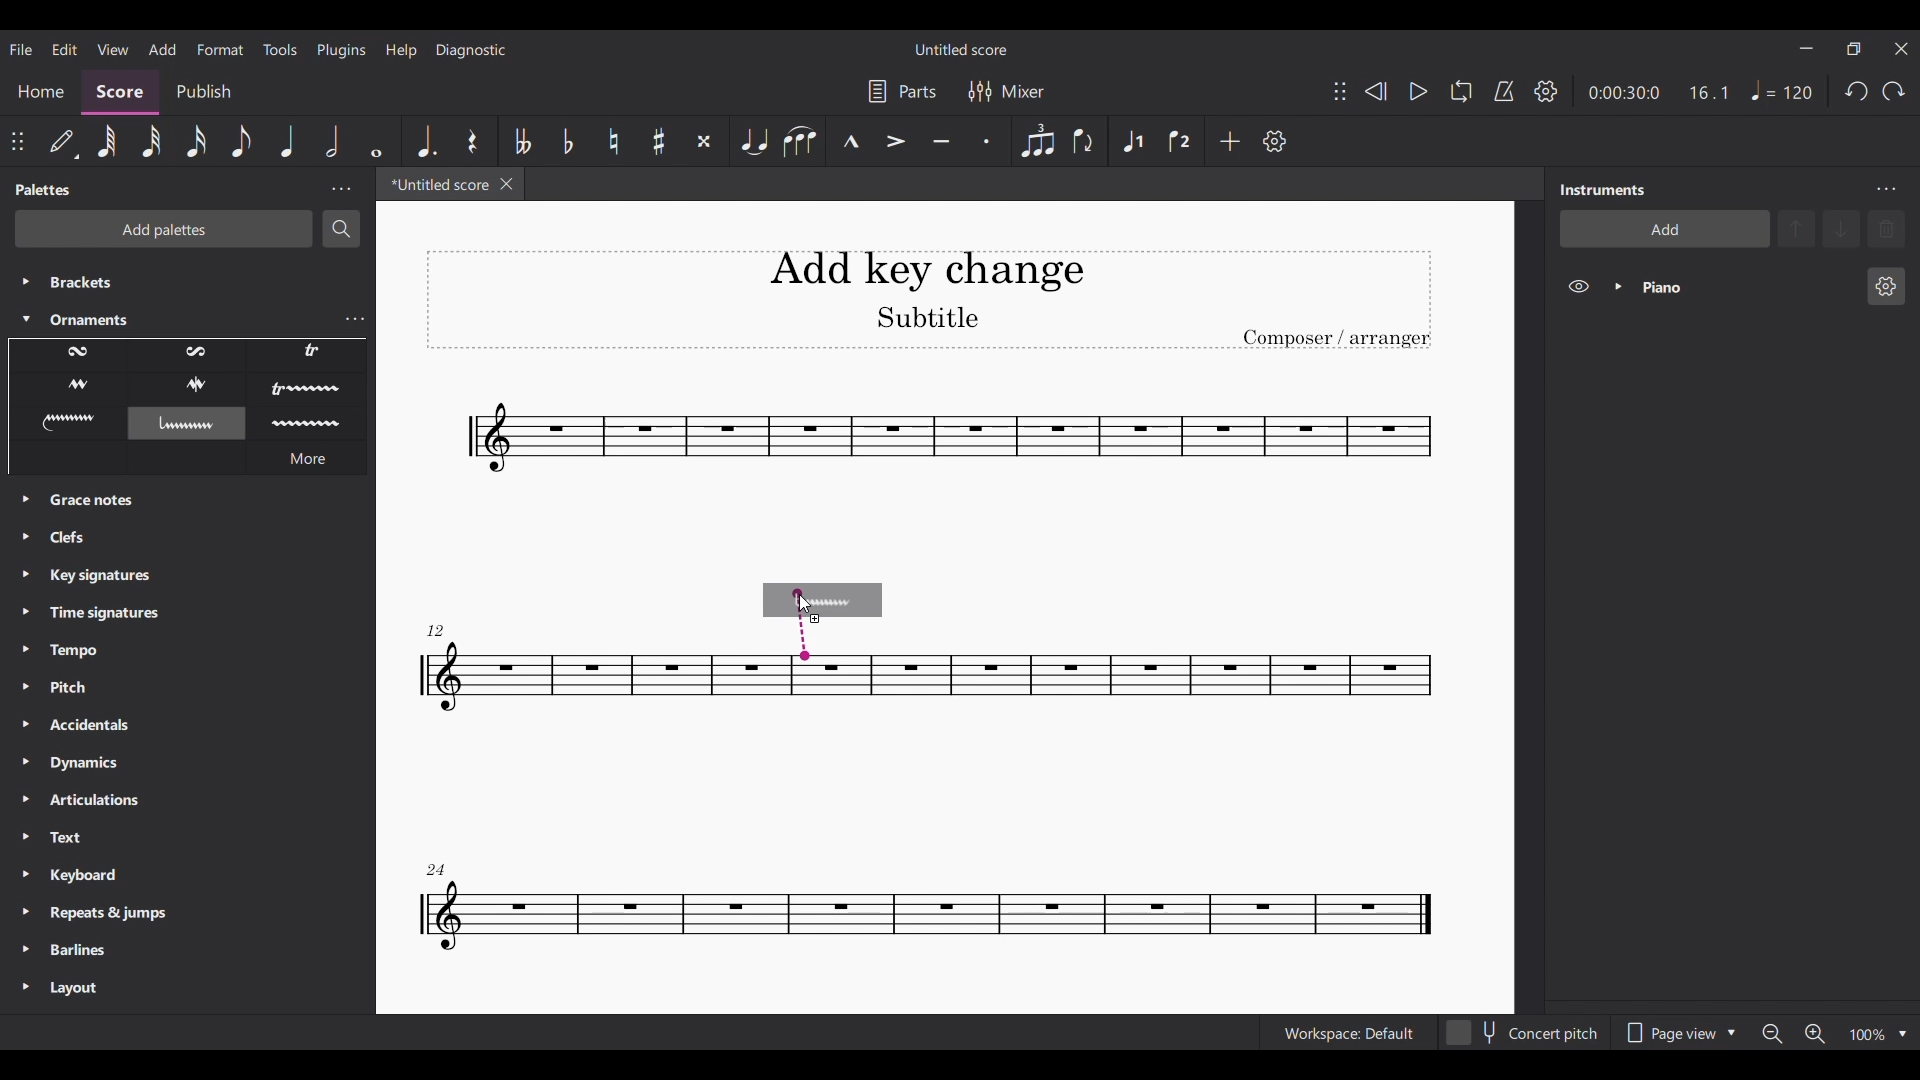 Image resolution: width=1920 pixels, height=1080 pixels. I want to click on Minimize, so click(1806, 48).